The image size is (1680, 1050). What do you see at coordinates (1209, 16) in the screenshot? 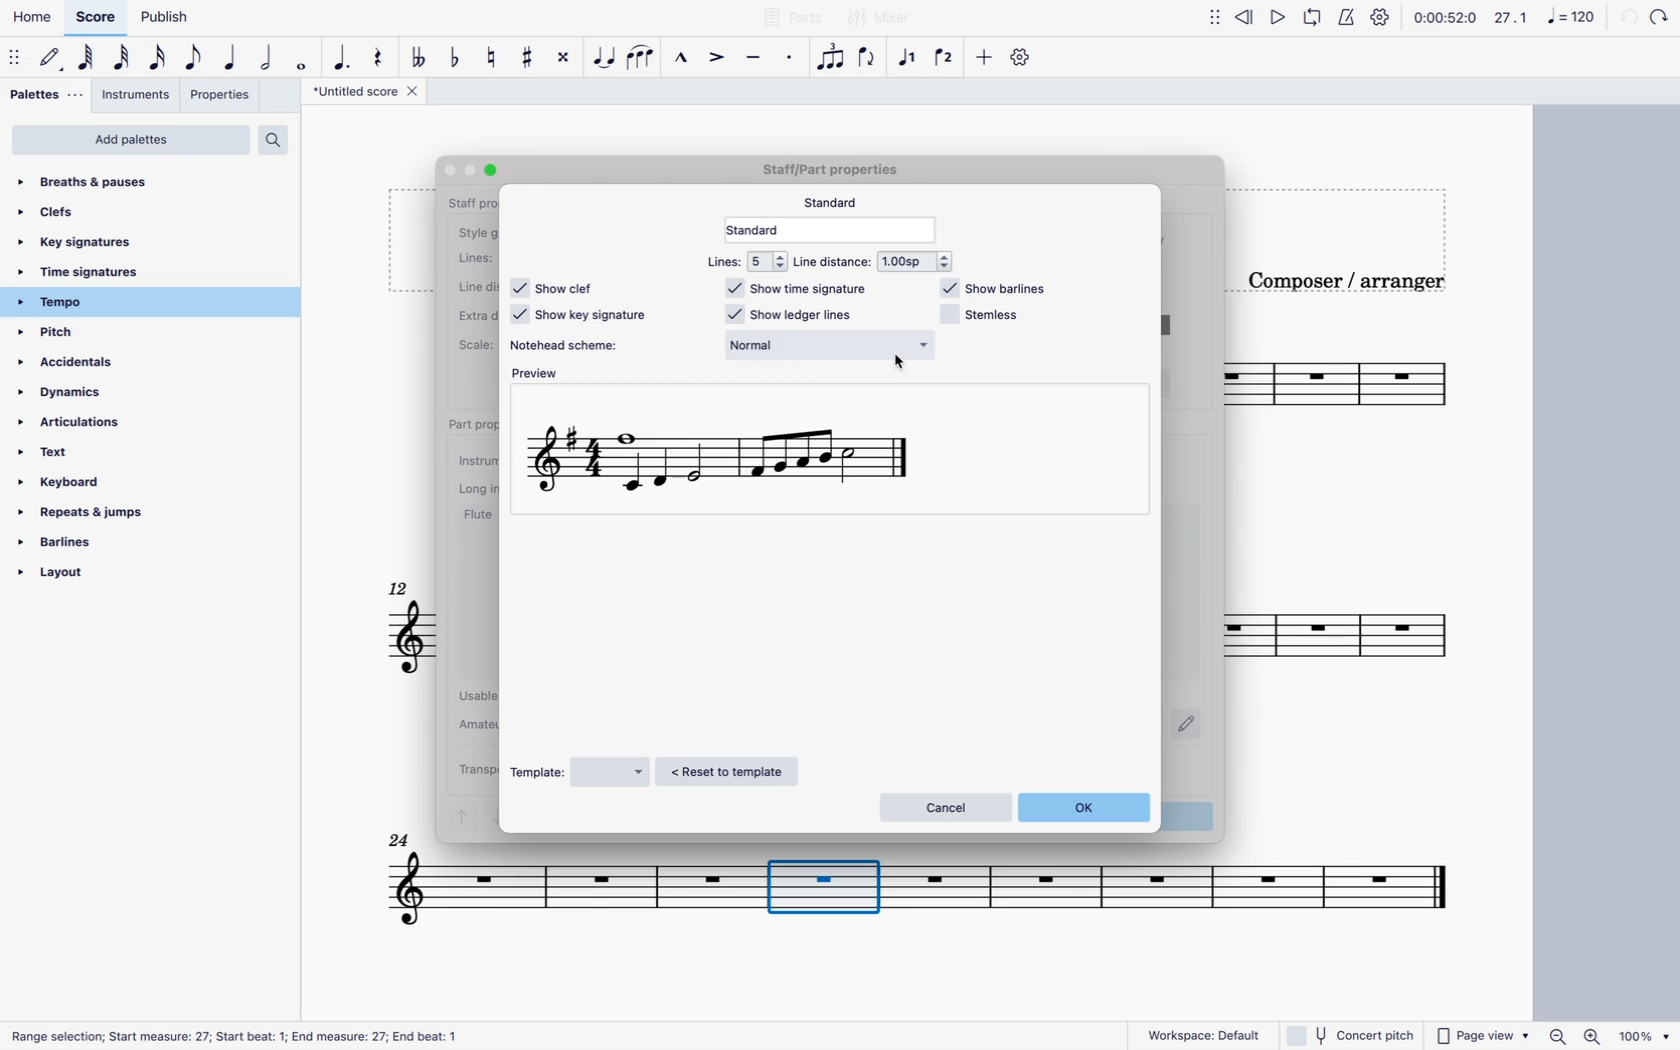
I see `move` at bounding box center [1209, 16].